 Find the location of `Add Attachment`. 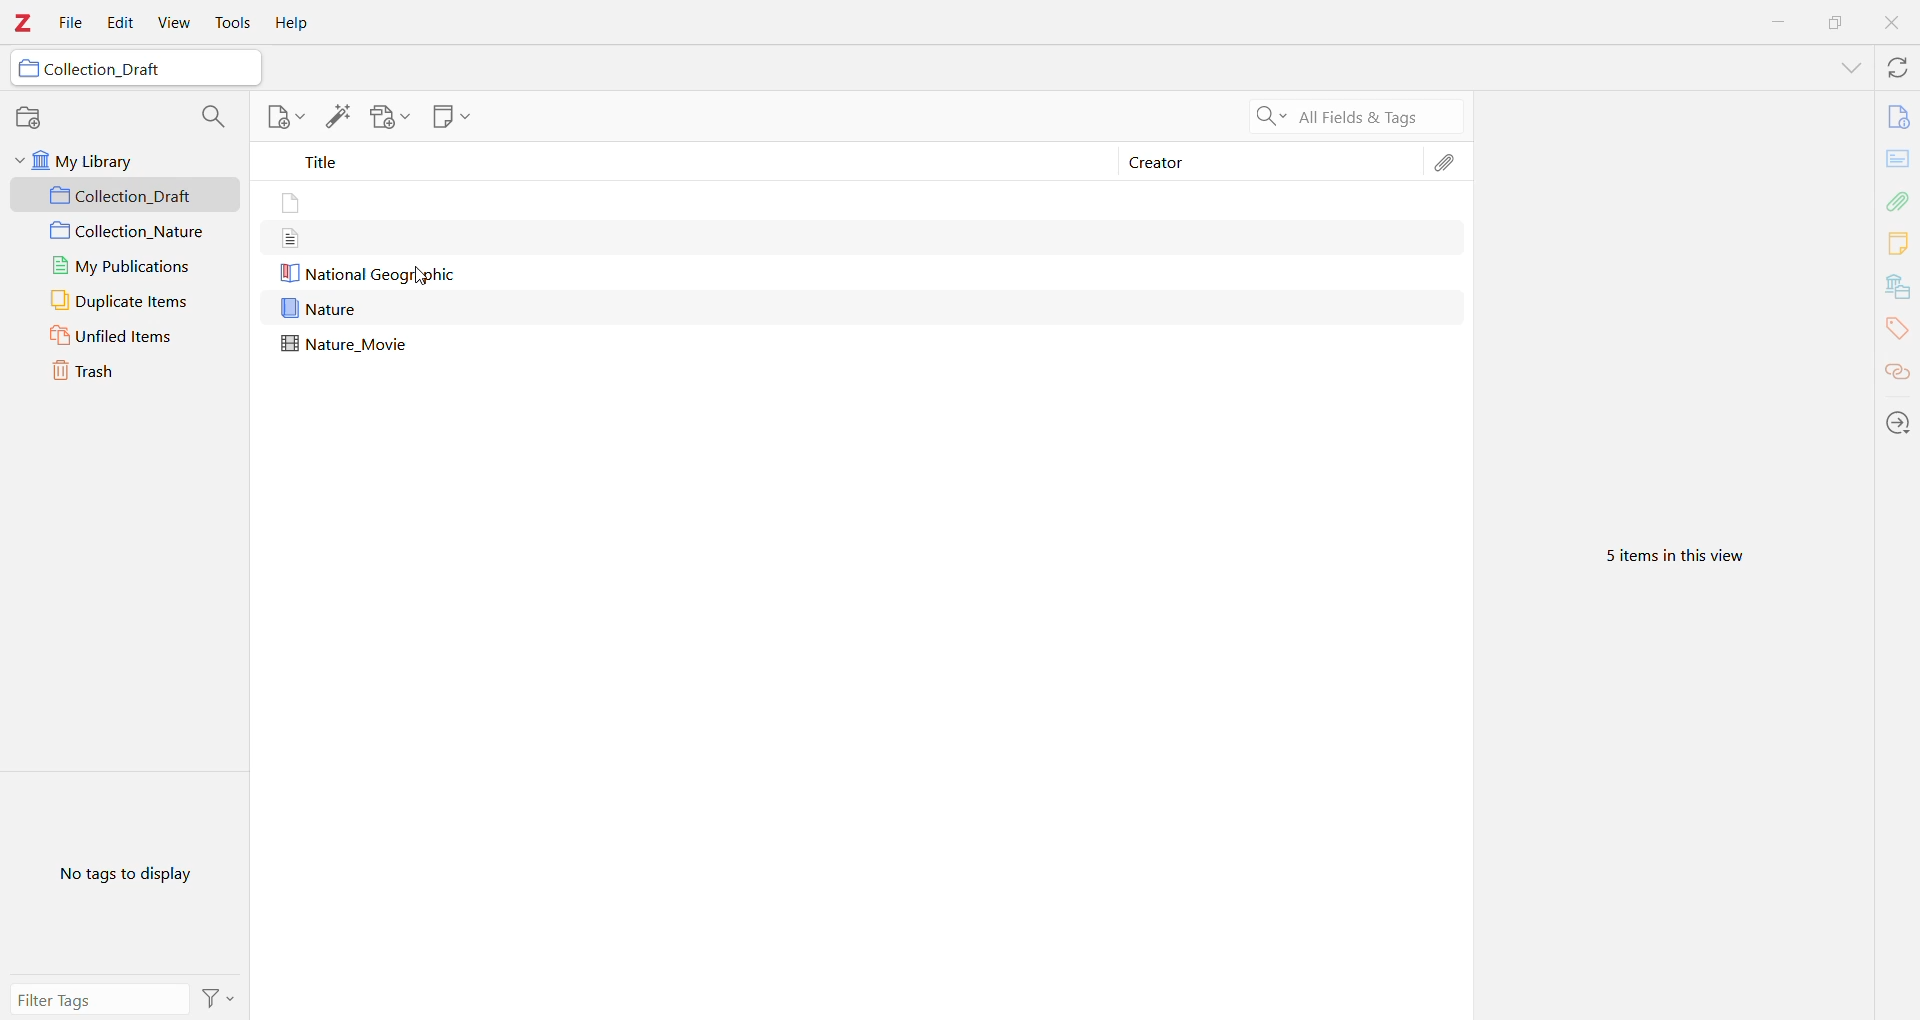

Add Attachment is located at coordinates (385, 117).